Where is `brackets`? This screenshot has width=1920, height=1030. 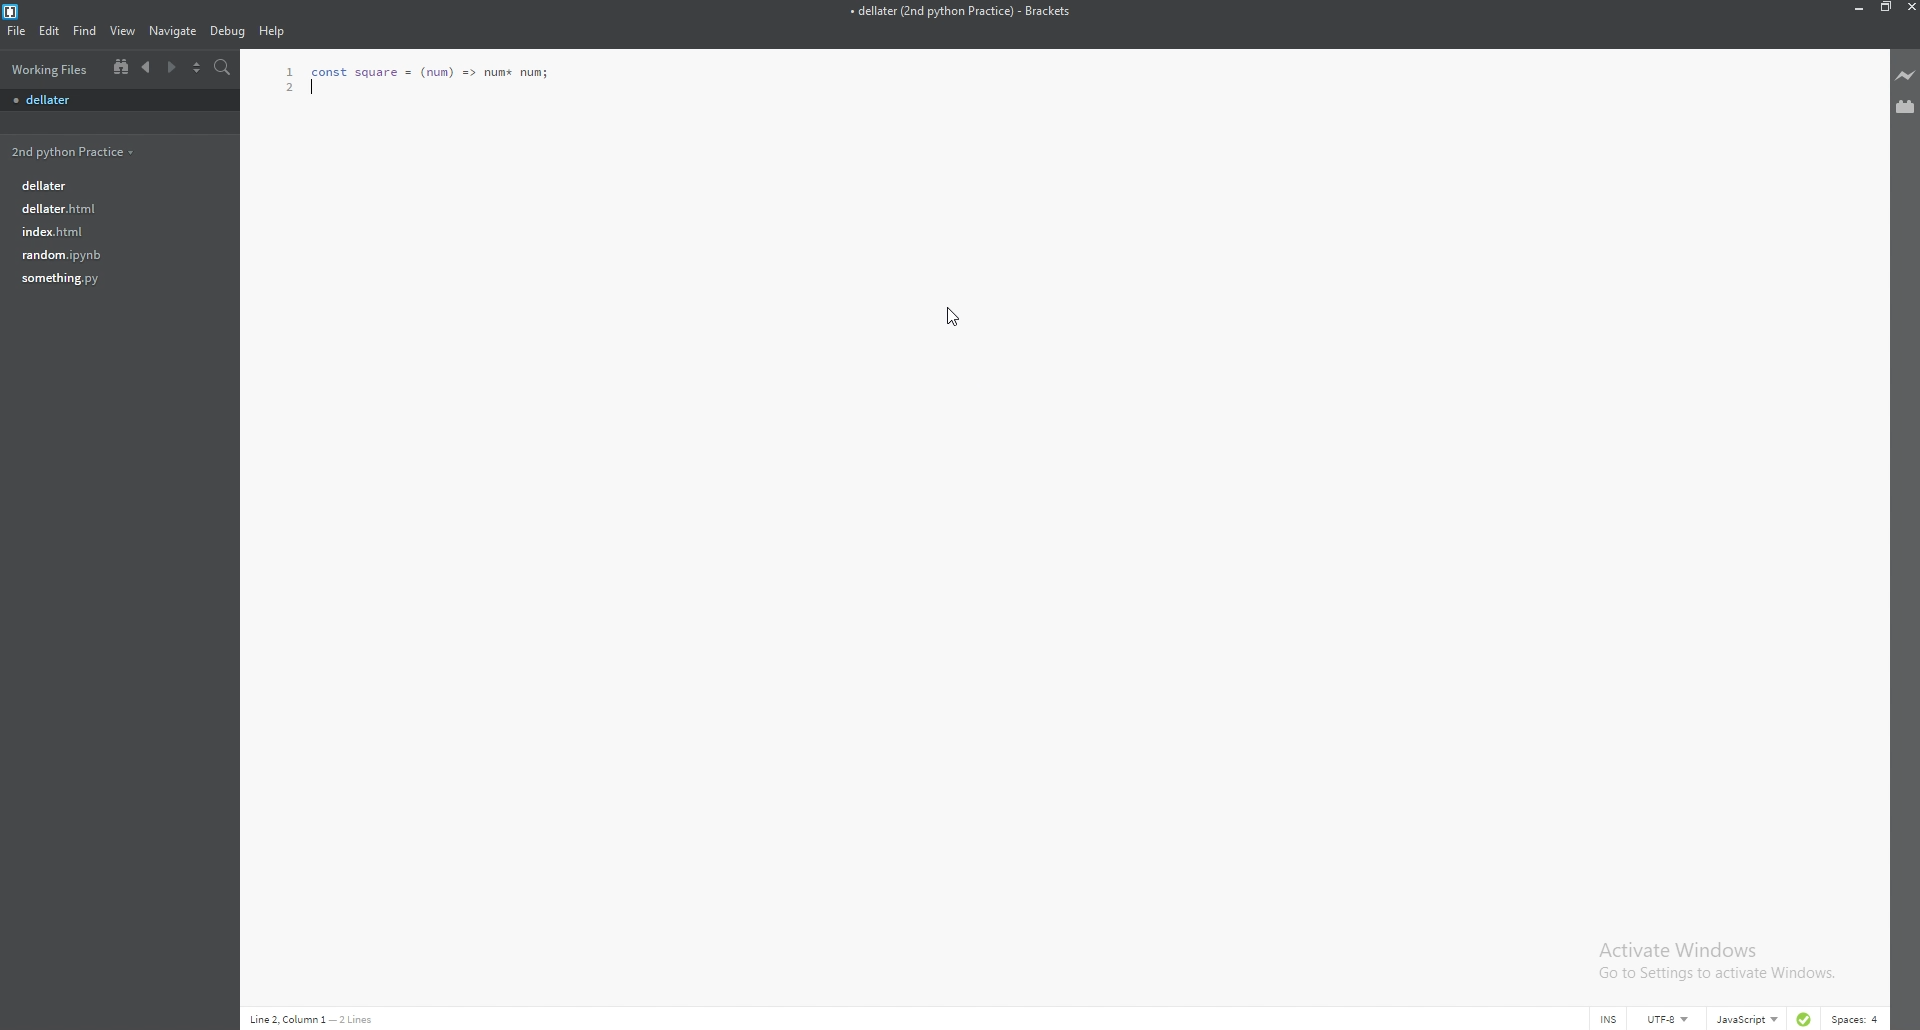
brackets is located at coordinates (11, 11).